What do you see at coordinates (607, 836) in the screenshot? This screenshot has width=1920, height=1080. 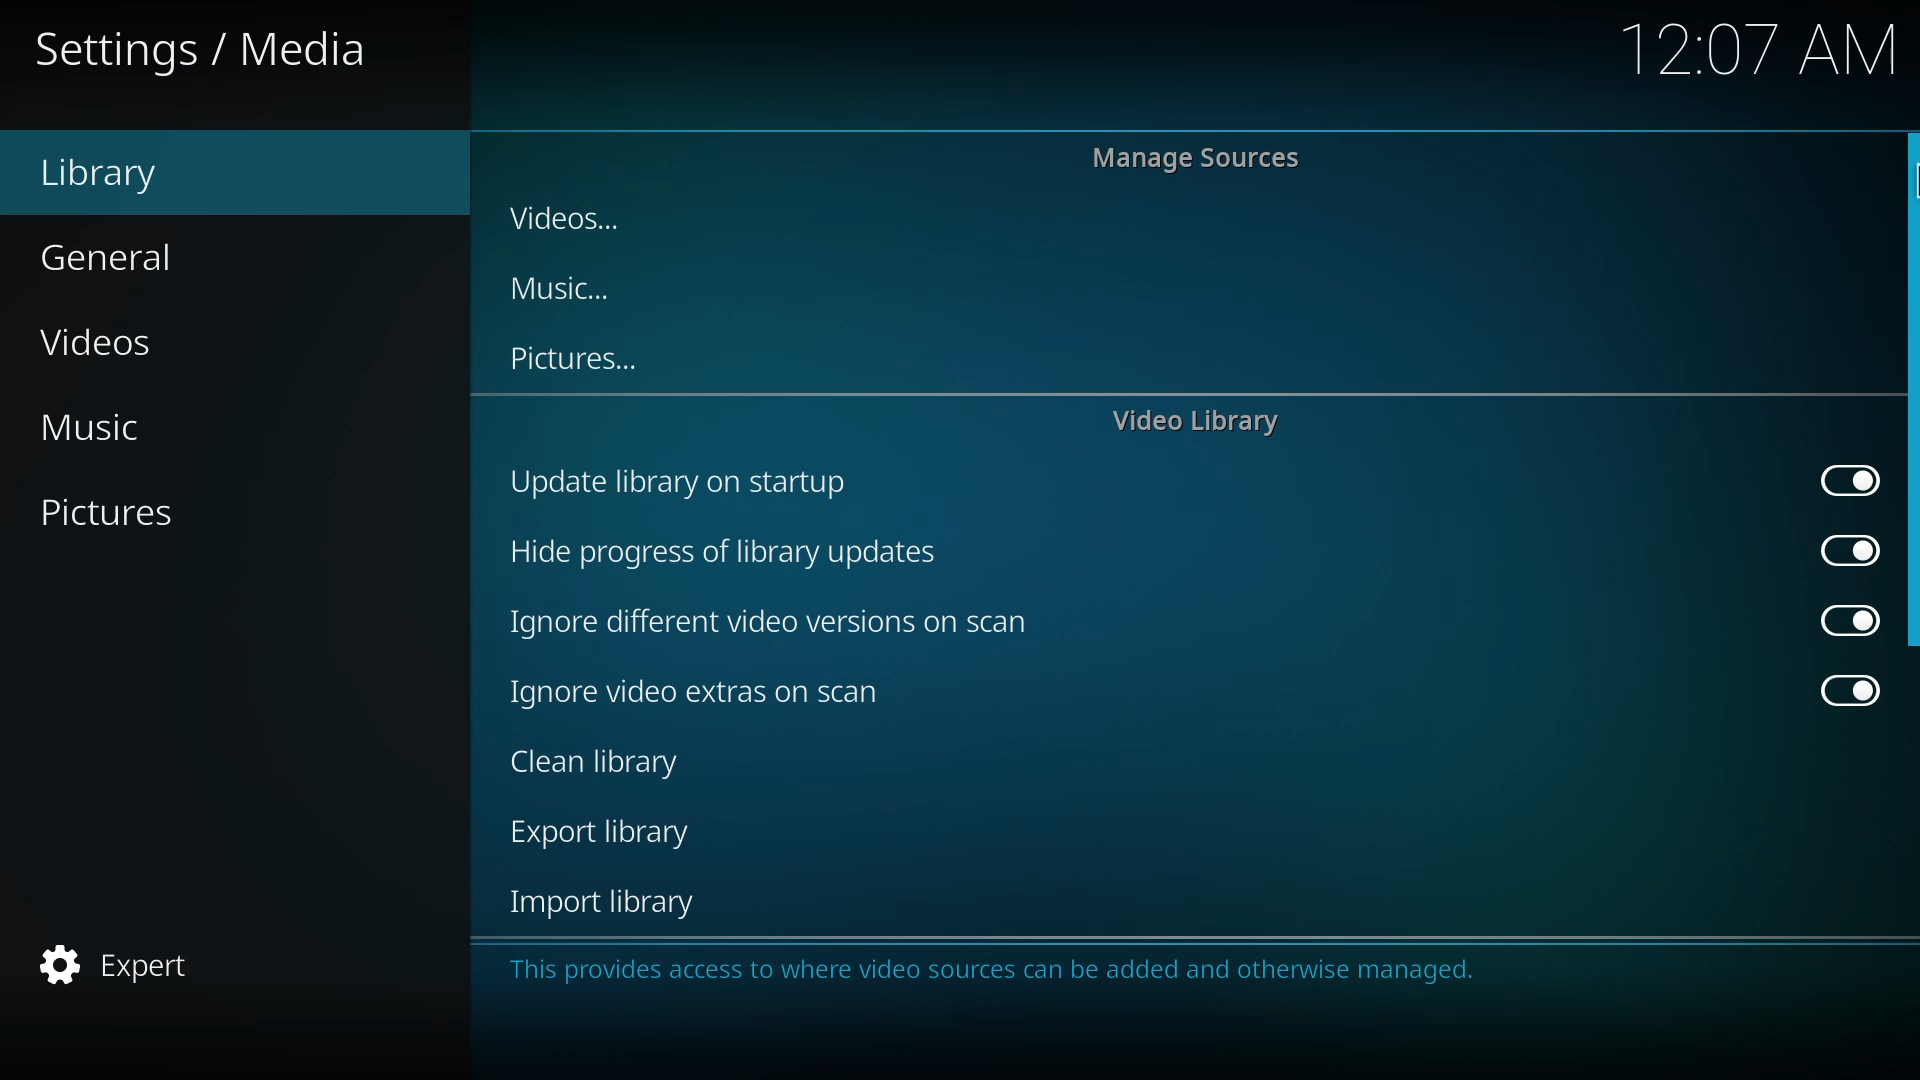 I see `import` at bounding box center [607, 836].